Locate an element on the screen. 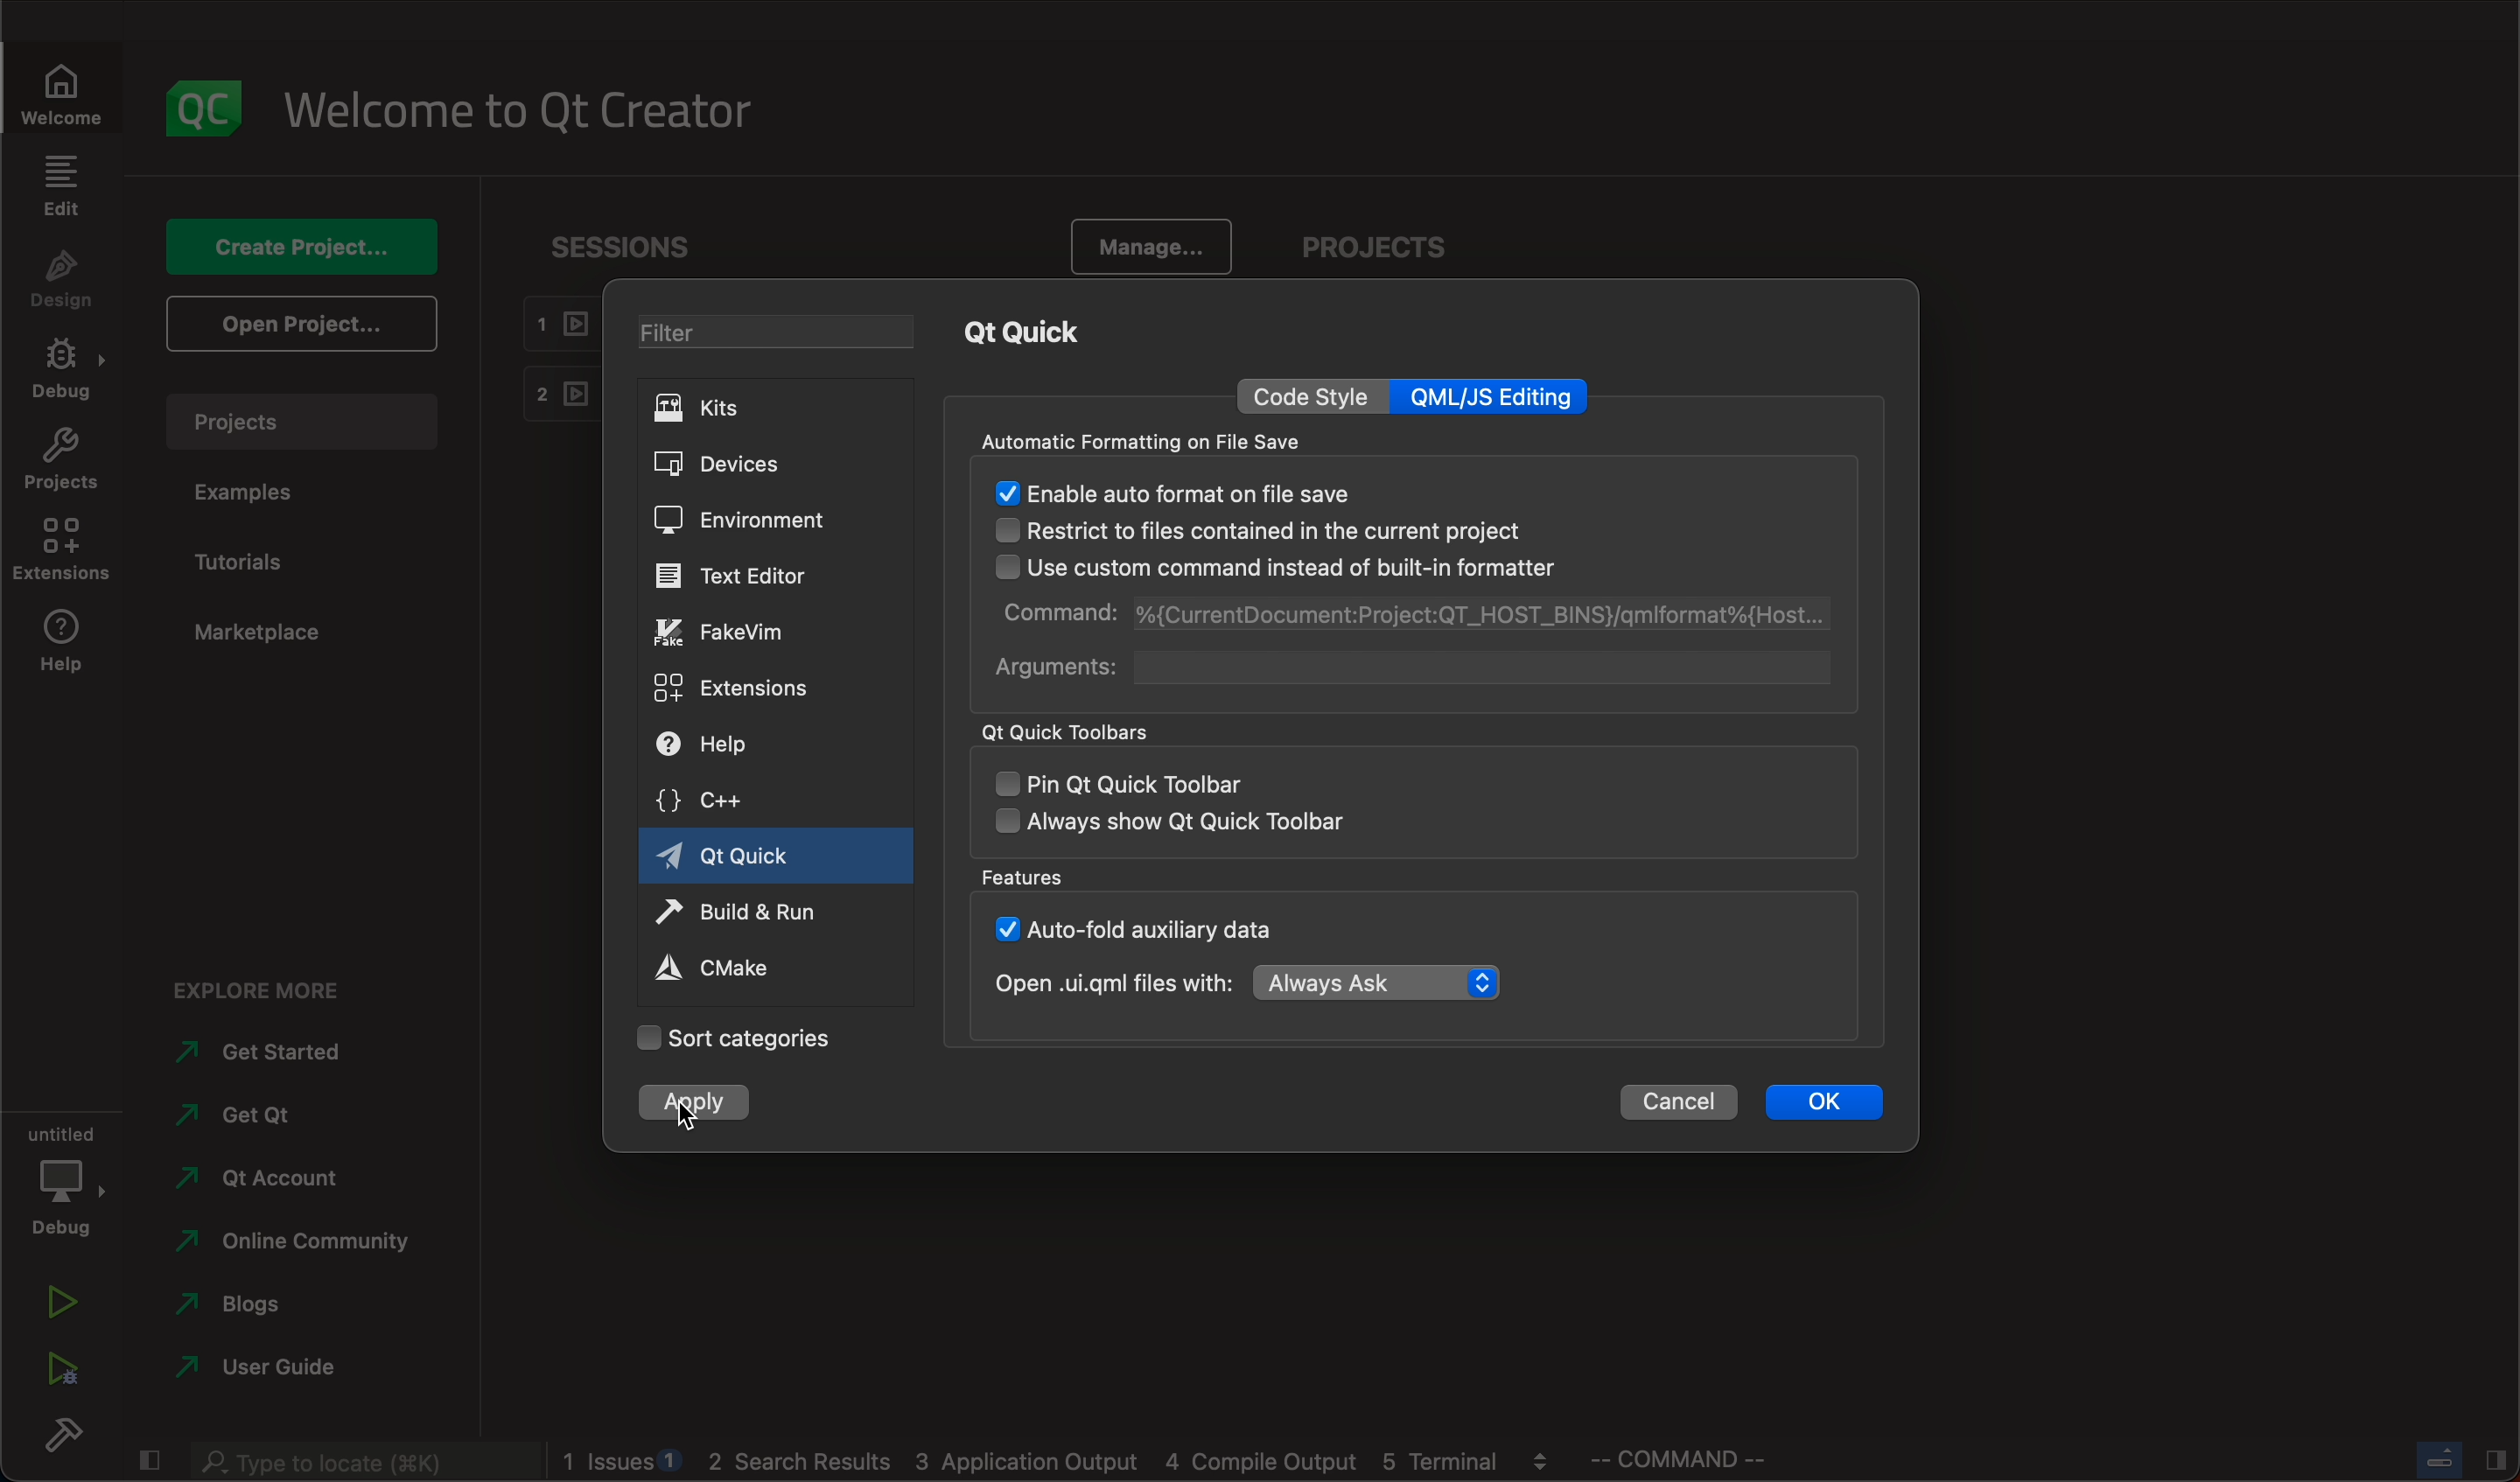 The image size is (2520, 1482). clicked is located at coordinates (700, 1104).